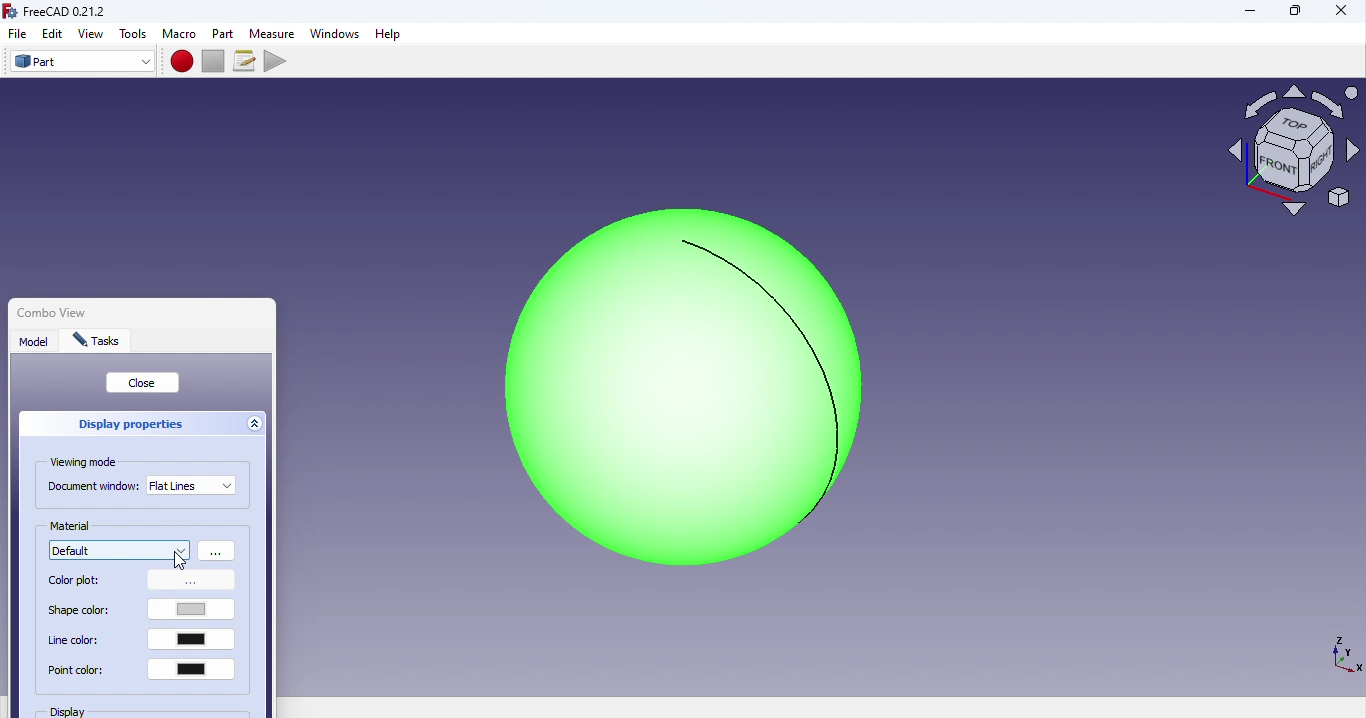 Image resolution: width=1366 pixels, height=718 pixels. What do you see at coordinates (93, 308) in the screenshot?
I see `Combo view` at bounding box center [93, 308].